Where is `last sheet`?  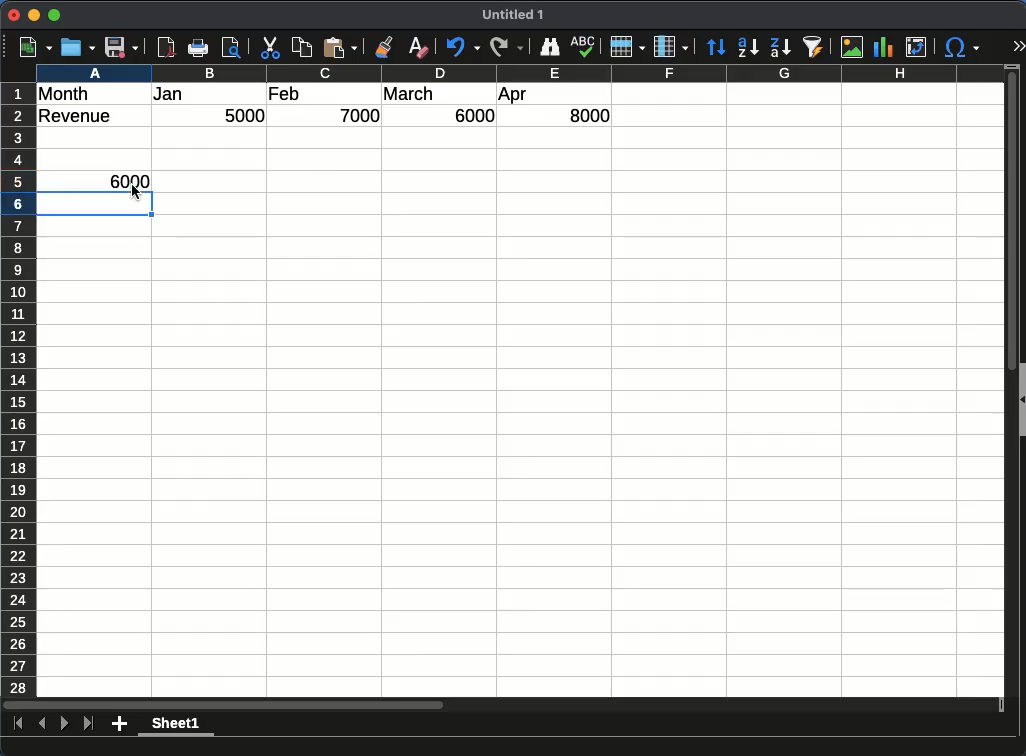
last sheet is located at coordinates (88, 723).